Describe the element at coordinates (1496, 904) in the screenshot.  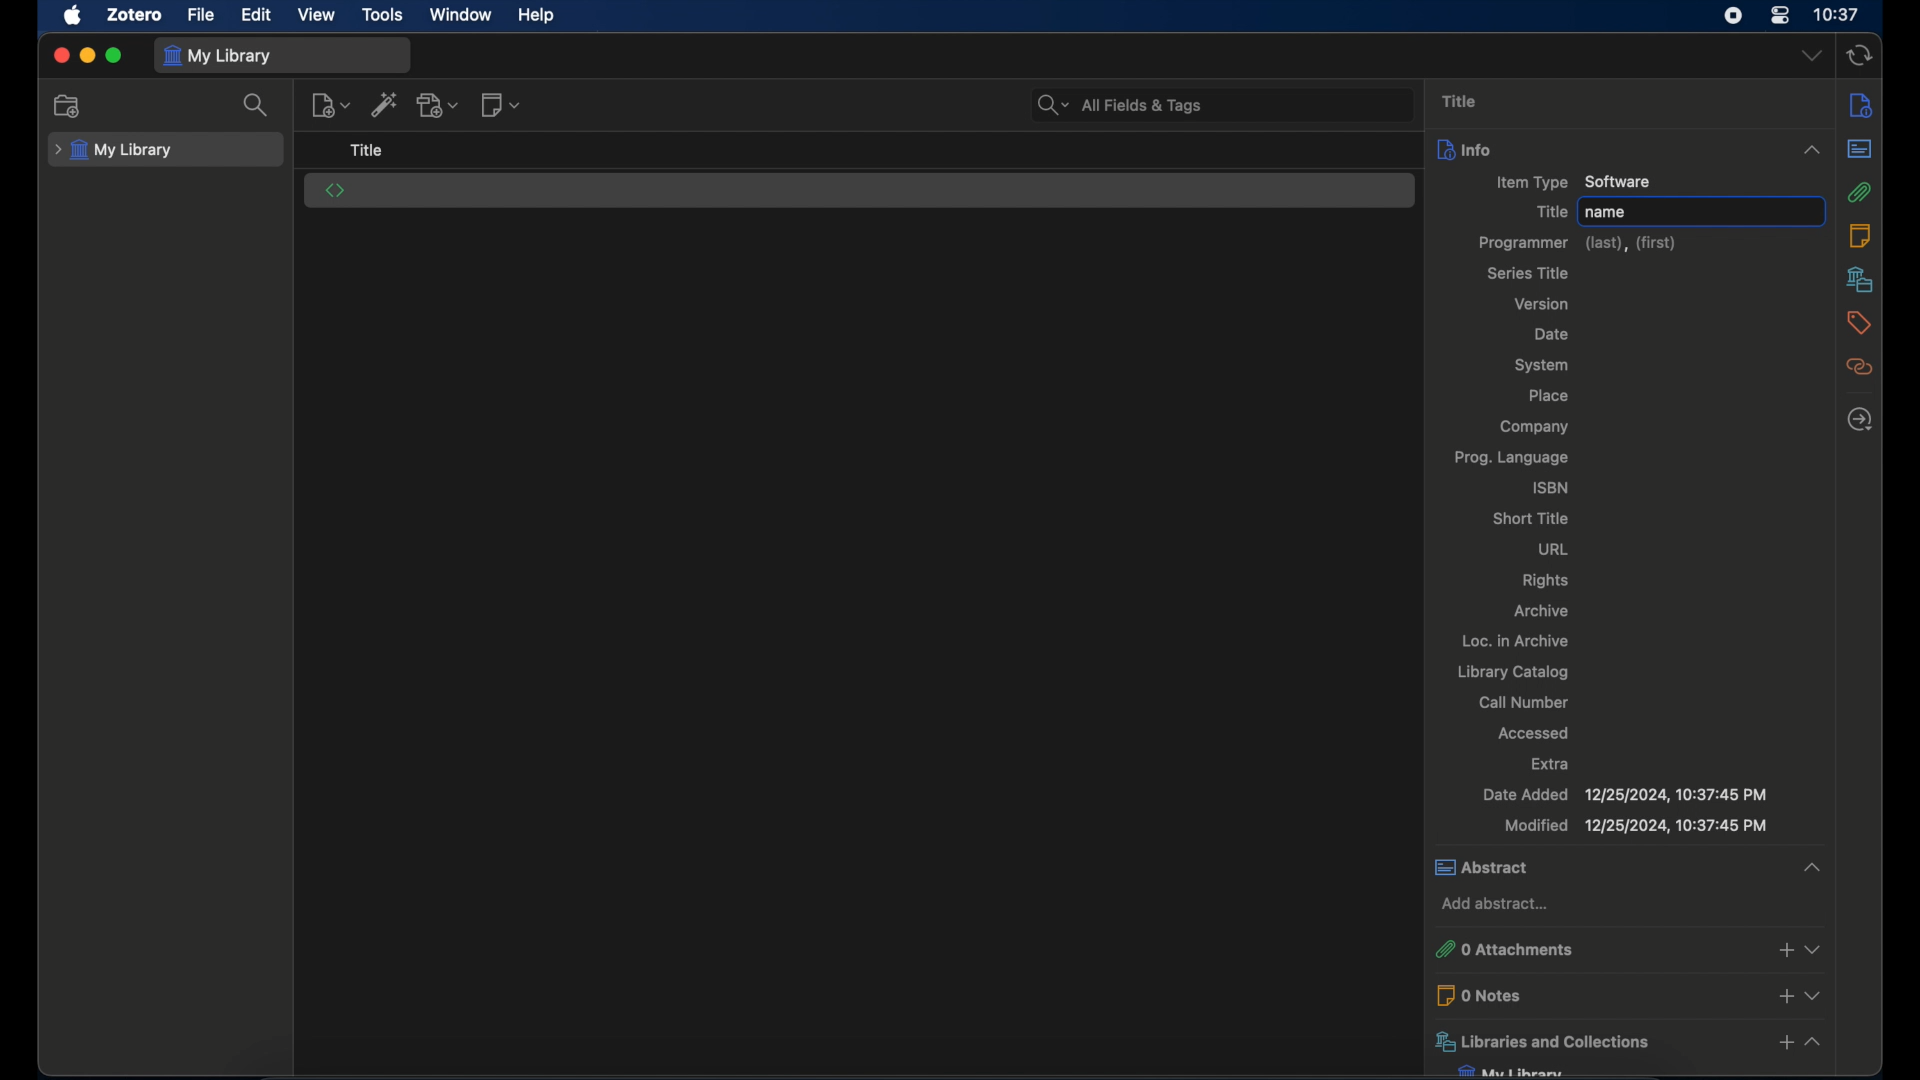
I see `add abstract` at that location.